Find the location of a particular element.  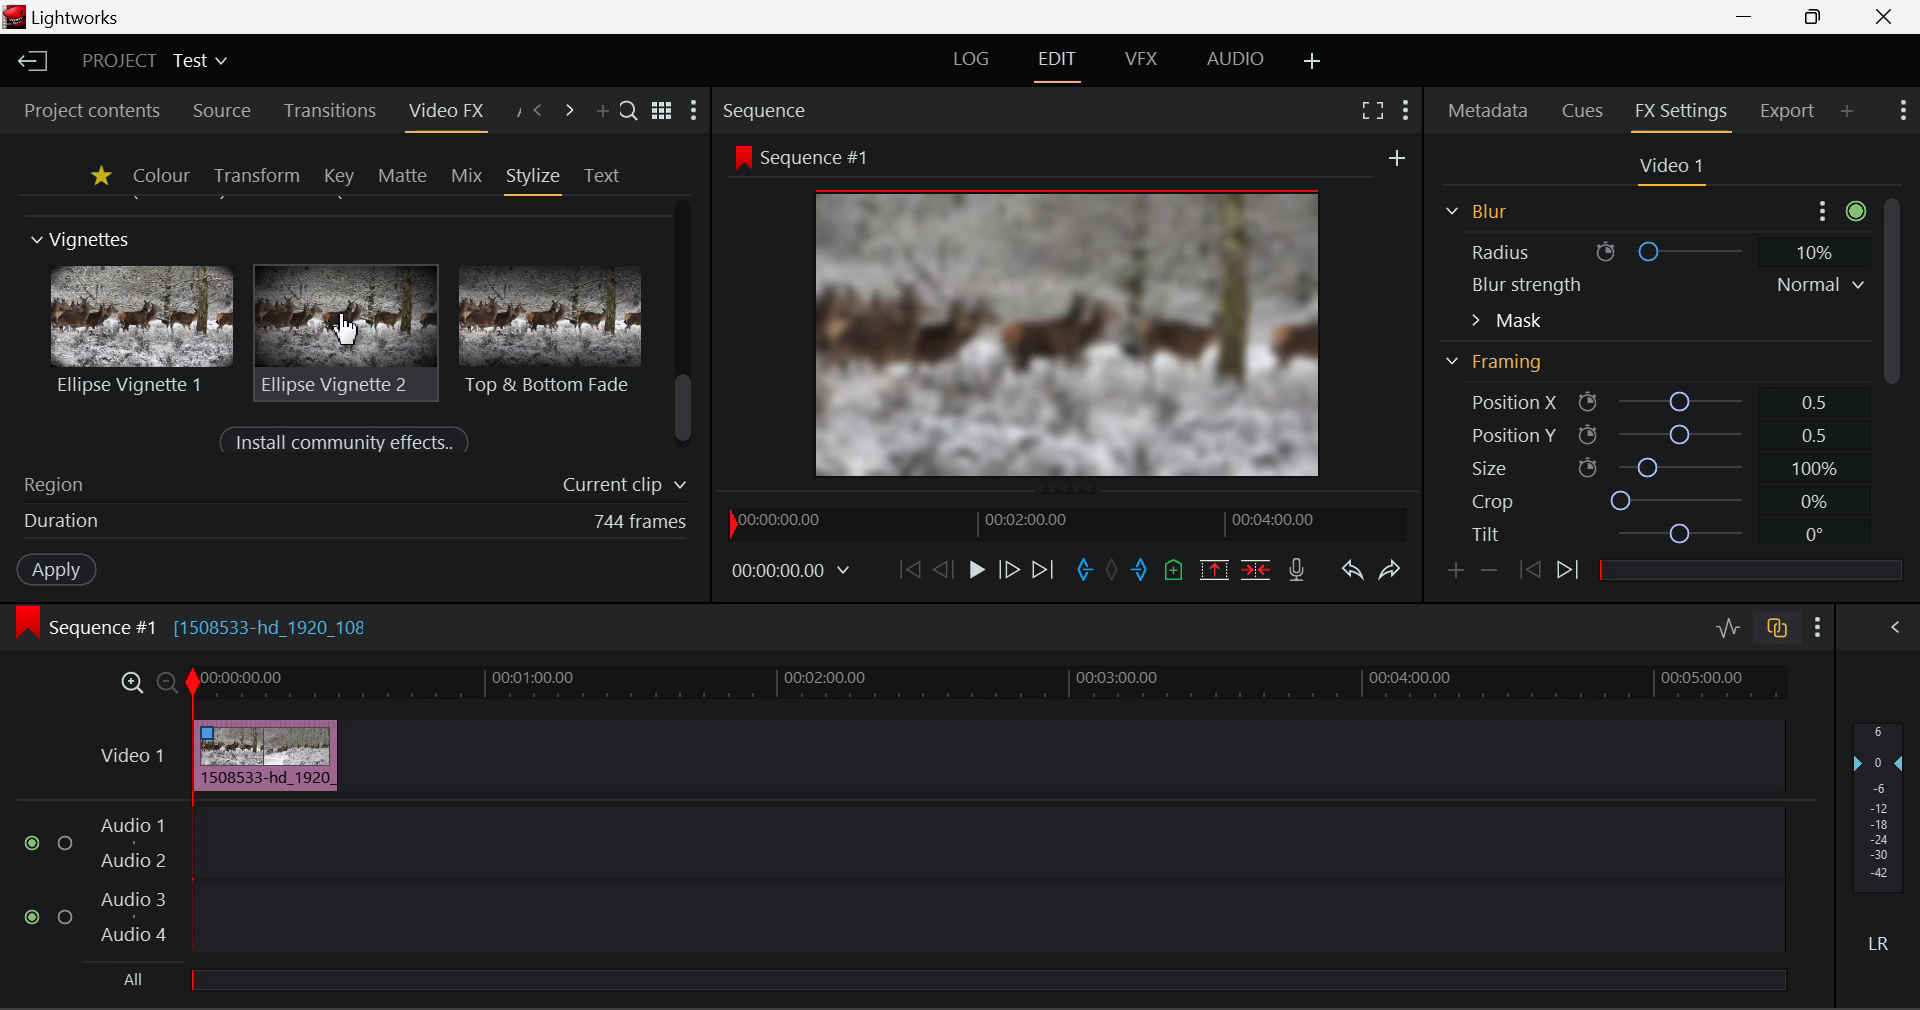

Toggle auto track sync is located at coordinates (1775, 625).